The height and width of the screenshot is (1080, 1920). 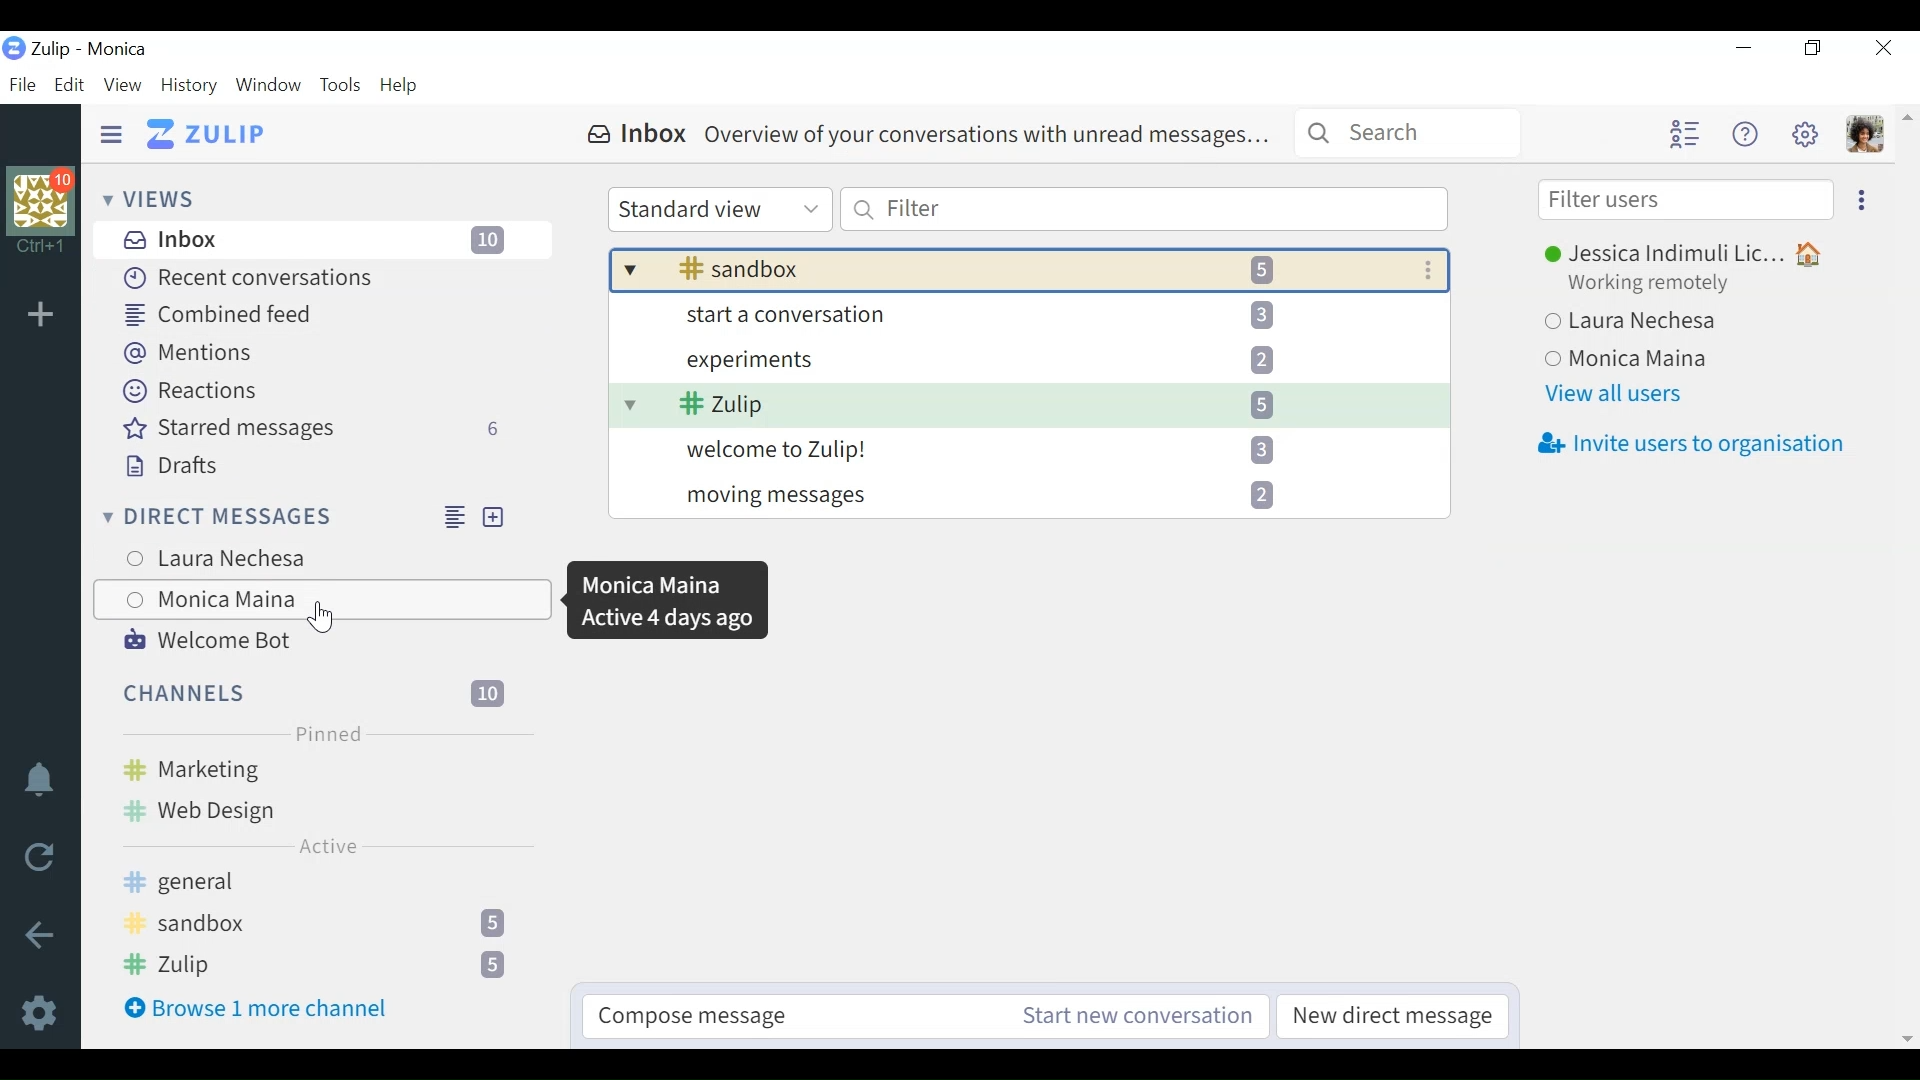 I want to click on History, so click(x=193, y=86).